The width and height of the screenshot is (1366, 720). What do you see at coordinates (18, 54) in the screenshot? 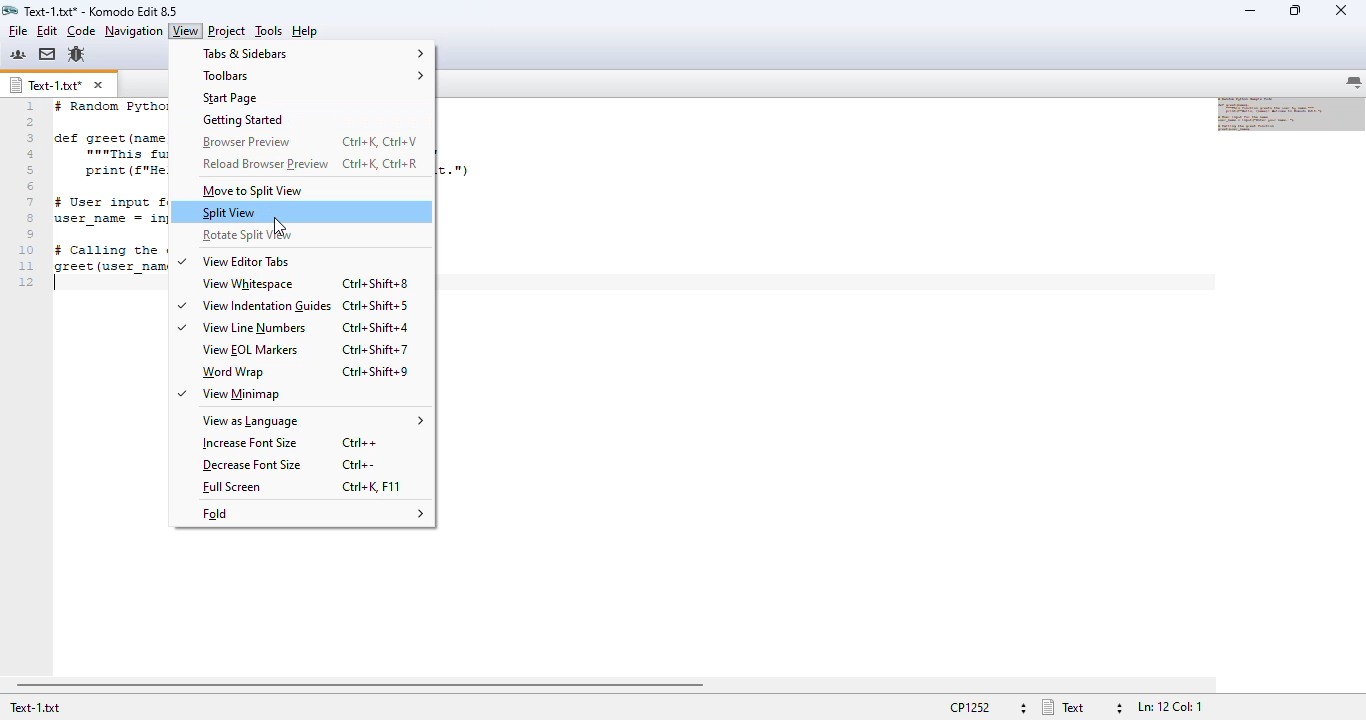
I see `komodo community` at bounding box center [18, 54].